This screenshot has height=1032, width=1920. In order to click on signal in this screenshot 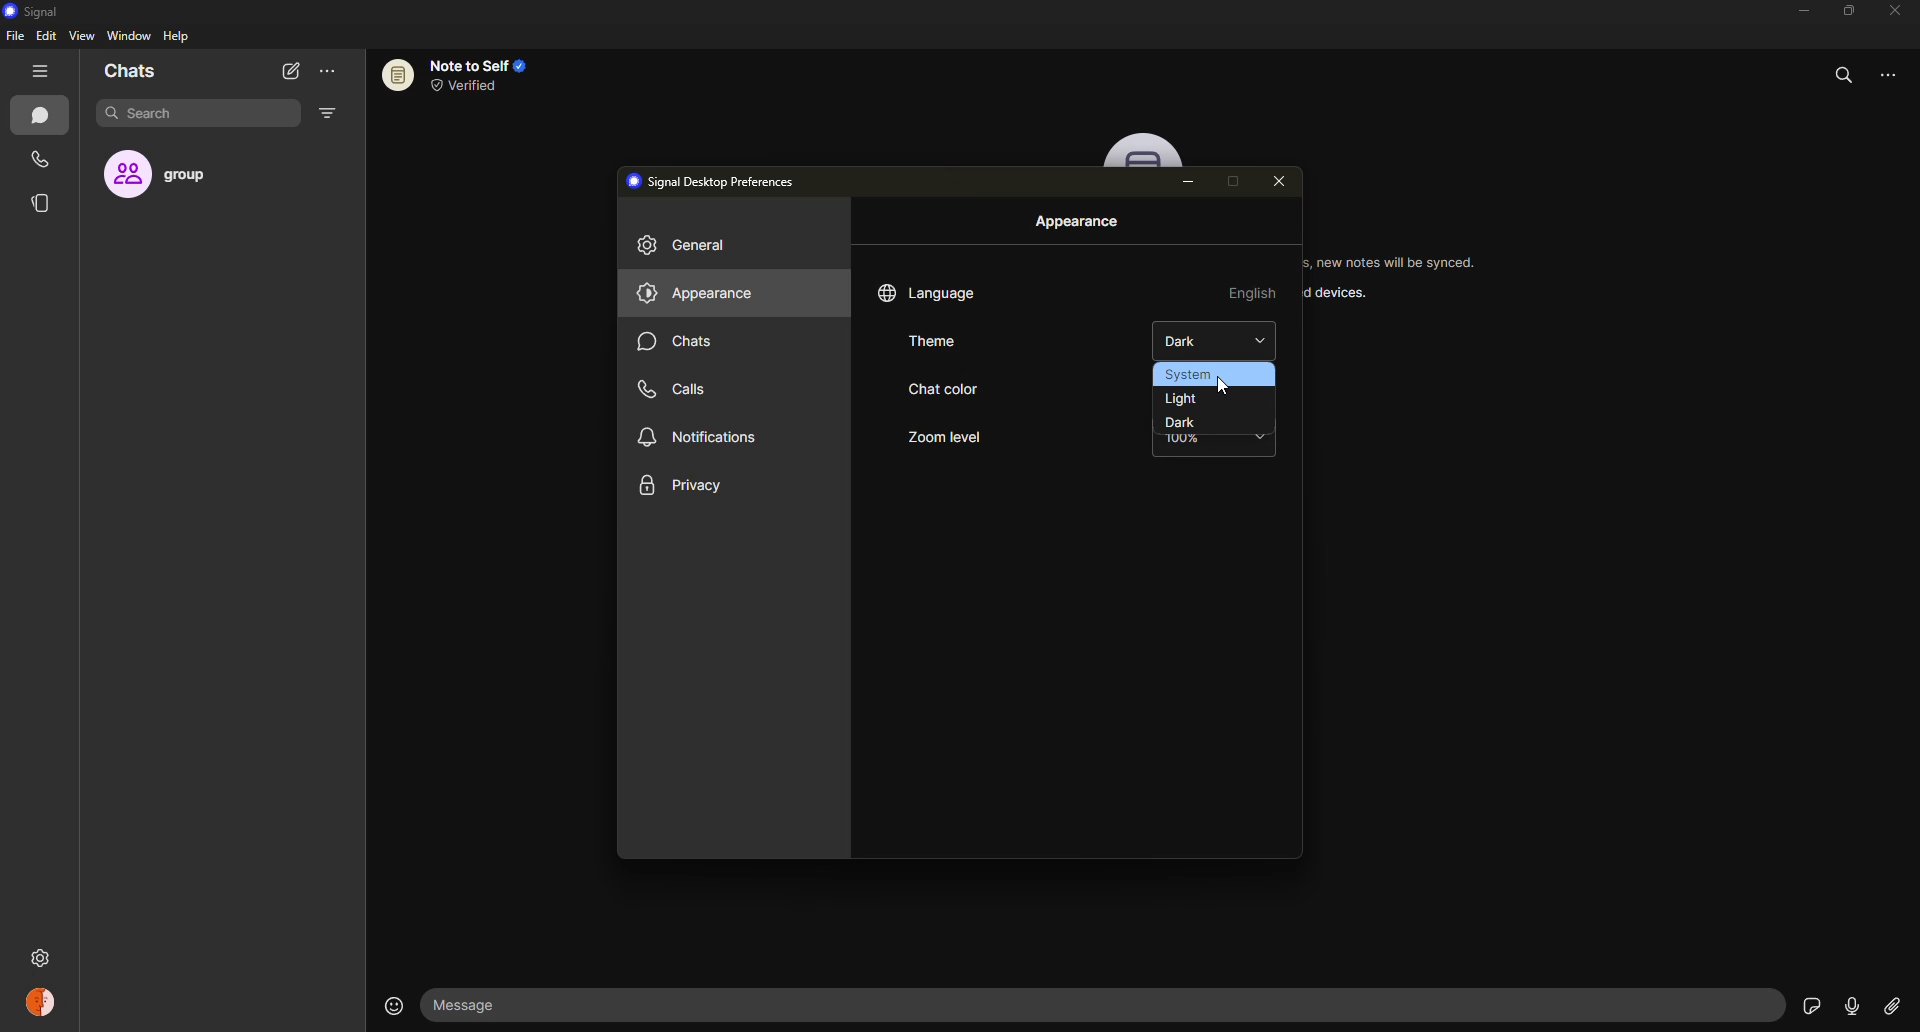, I will do `click(30, 13)`.